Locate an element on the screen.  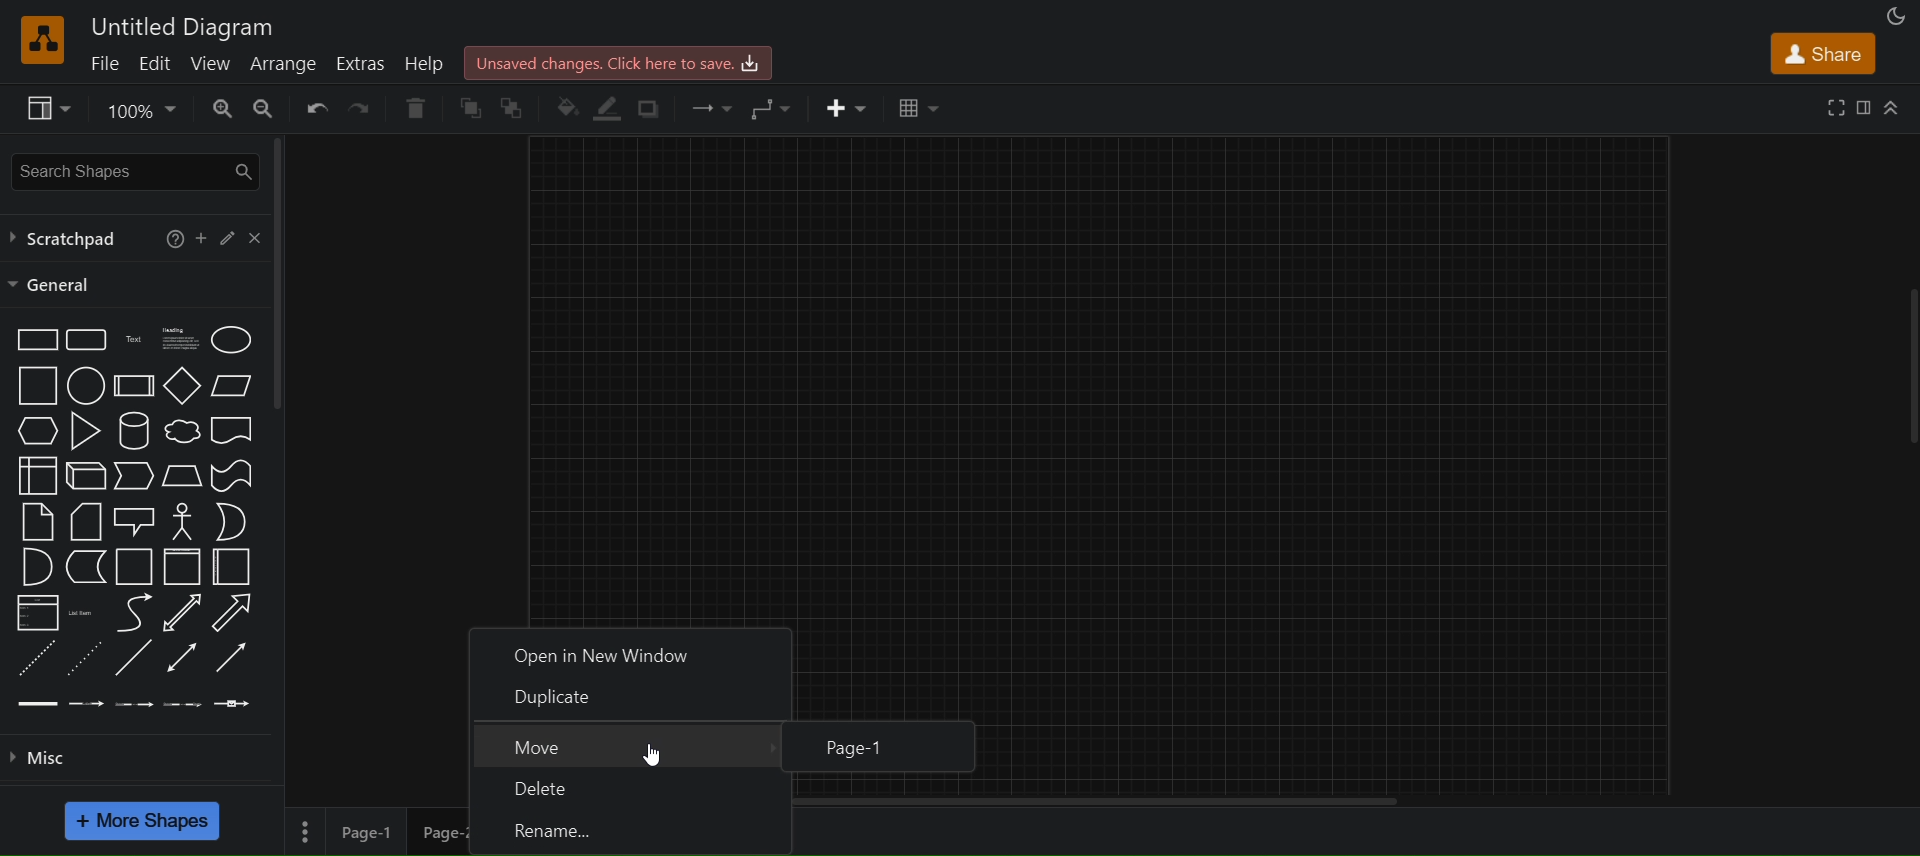
vertical scroll bar is located at coordinates (277, 274).